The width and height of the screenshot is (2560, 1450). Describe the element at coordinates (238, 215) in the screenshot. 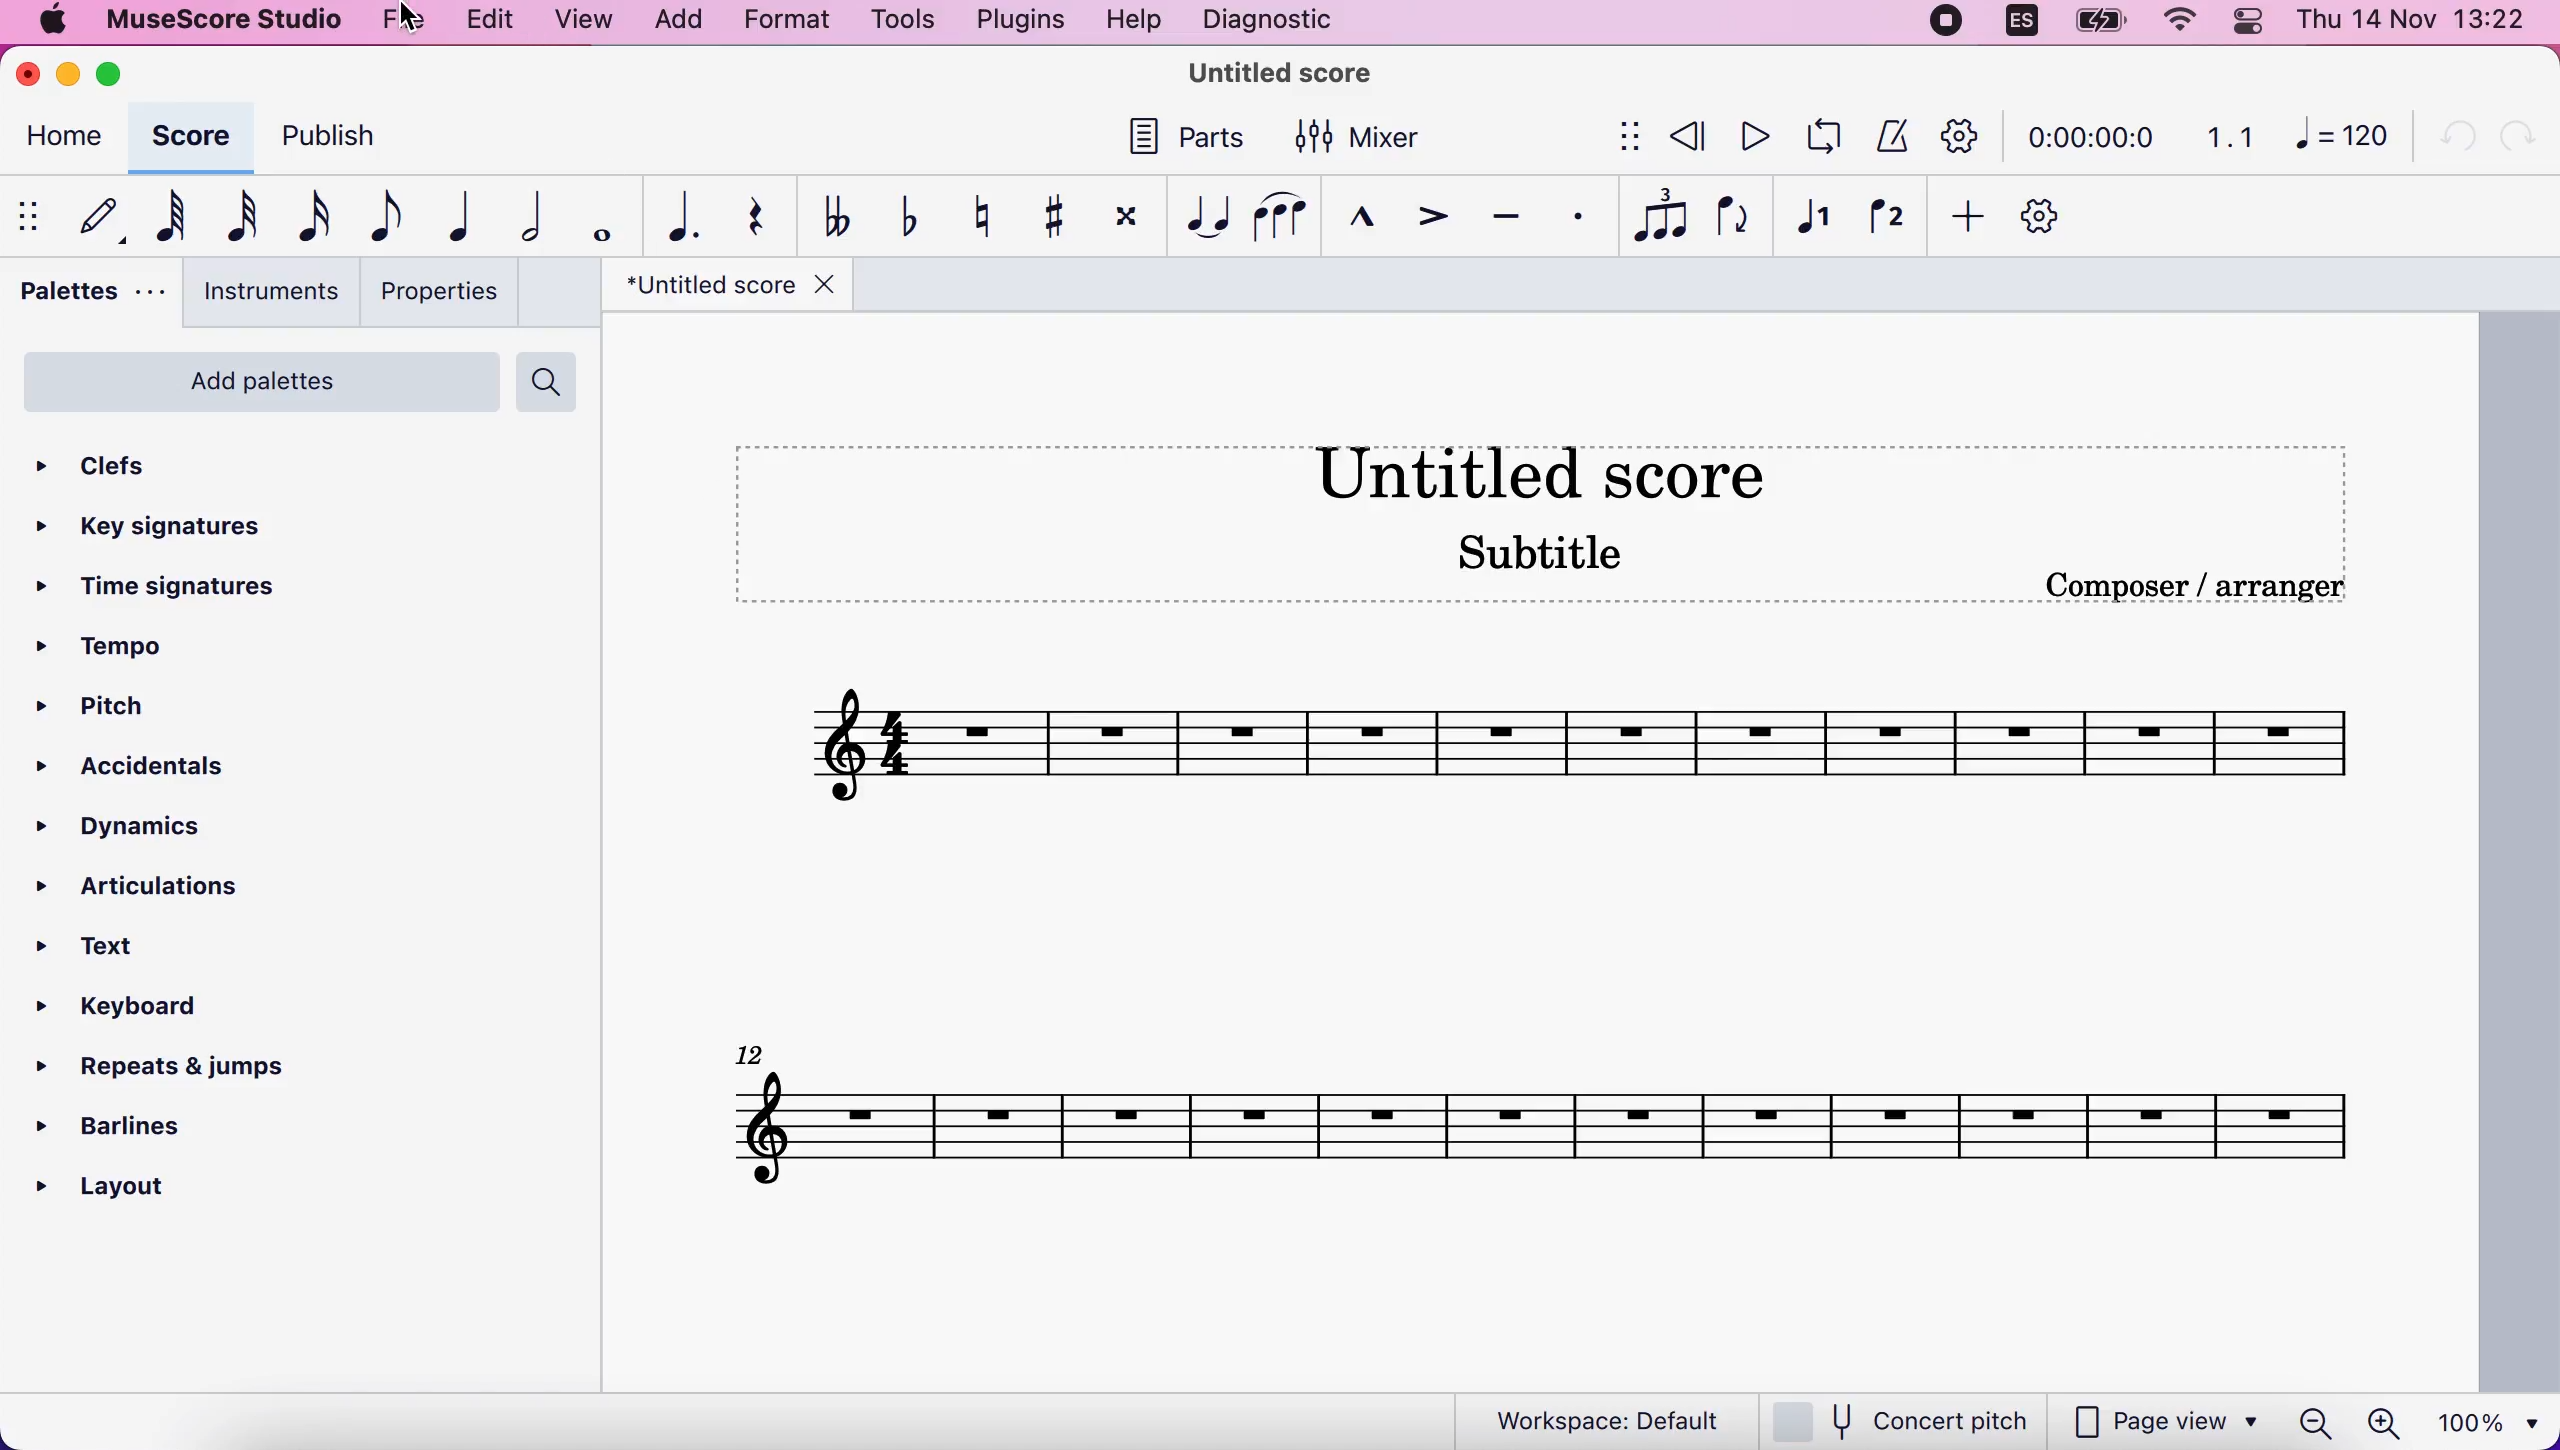

I see `32nd note` at that location.